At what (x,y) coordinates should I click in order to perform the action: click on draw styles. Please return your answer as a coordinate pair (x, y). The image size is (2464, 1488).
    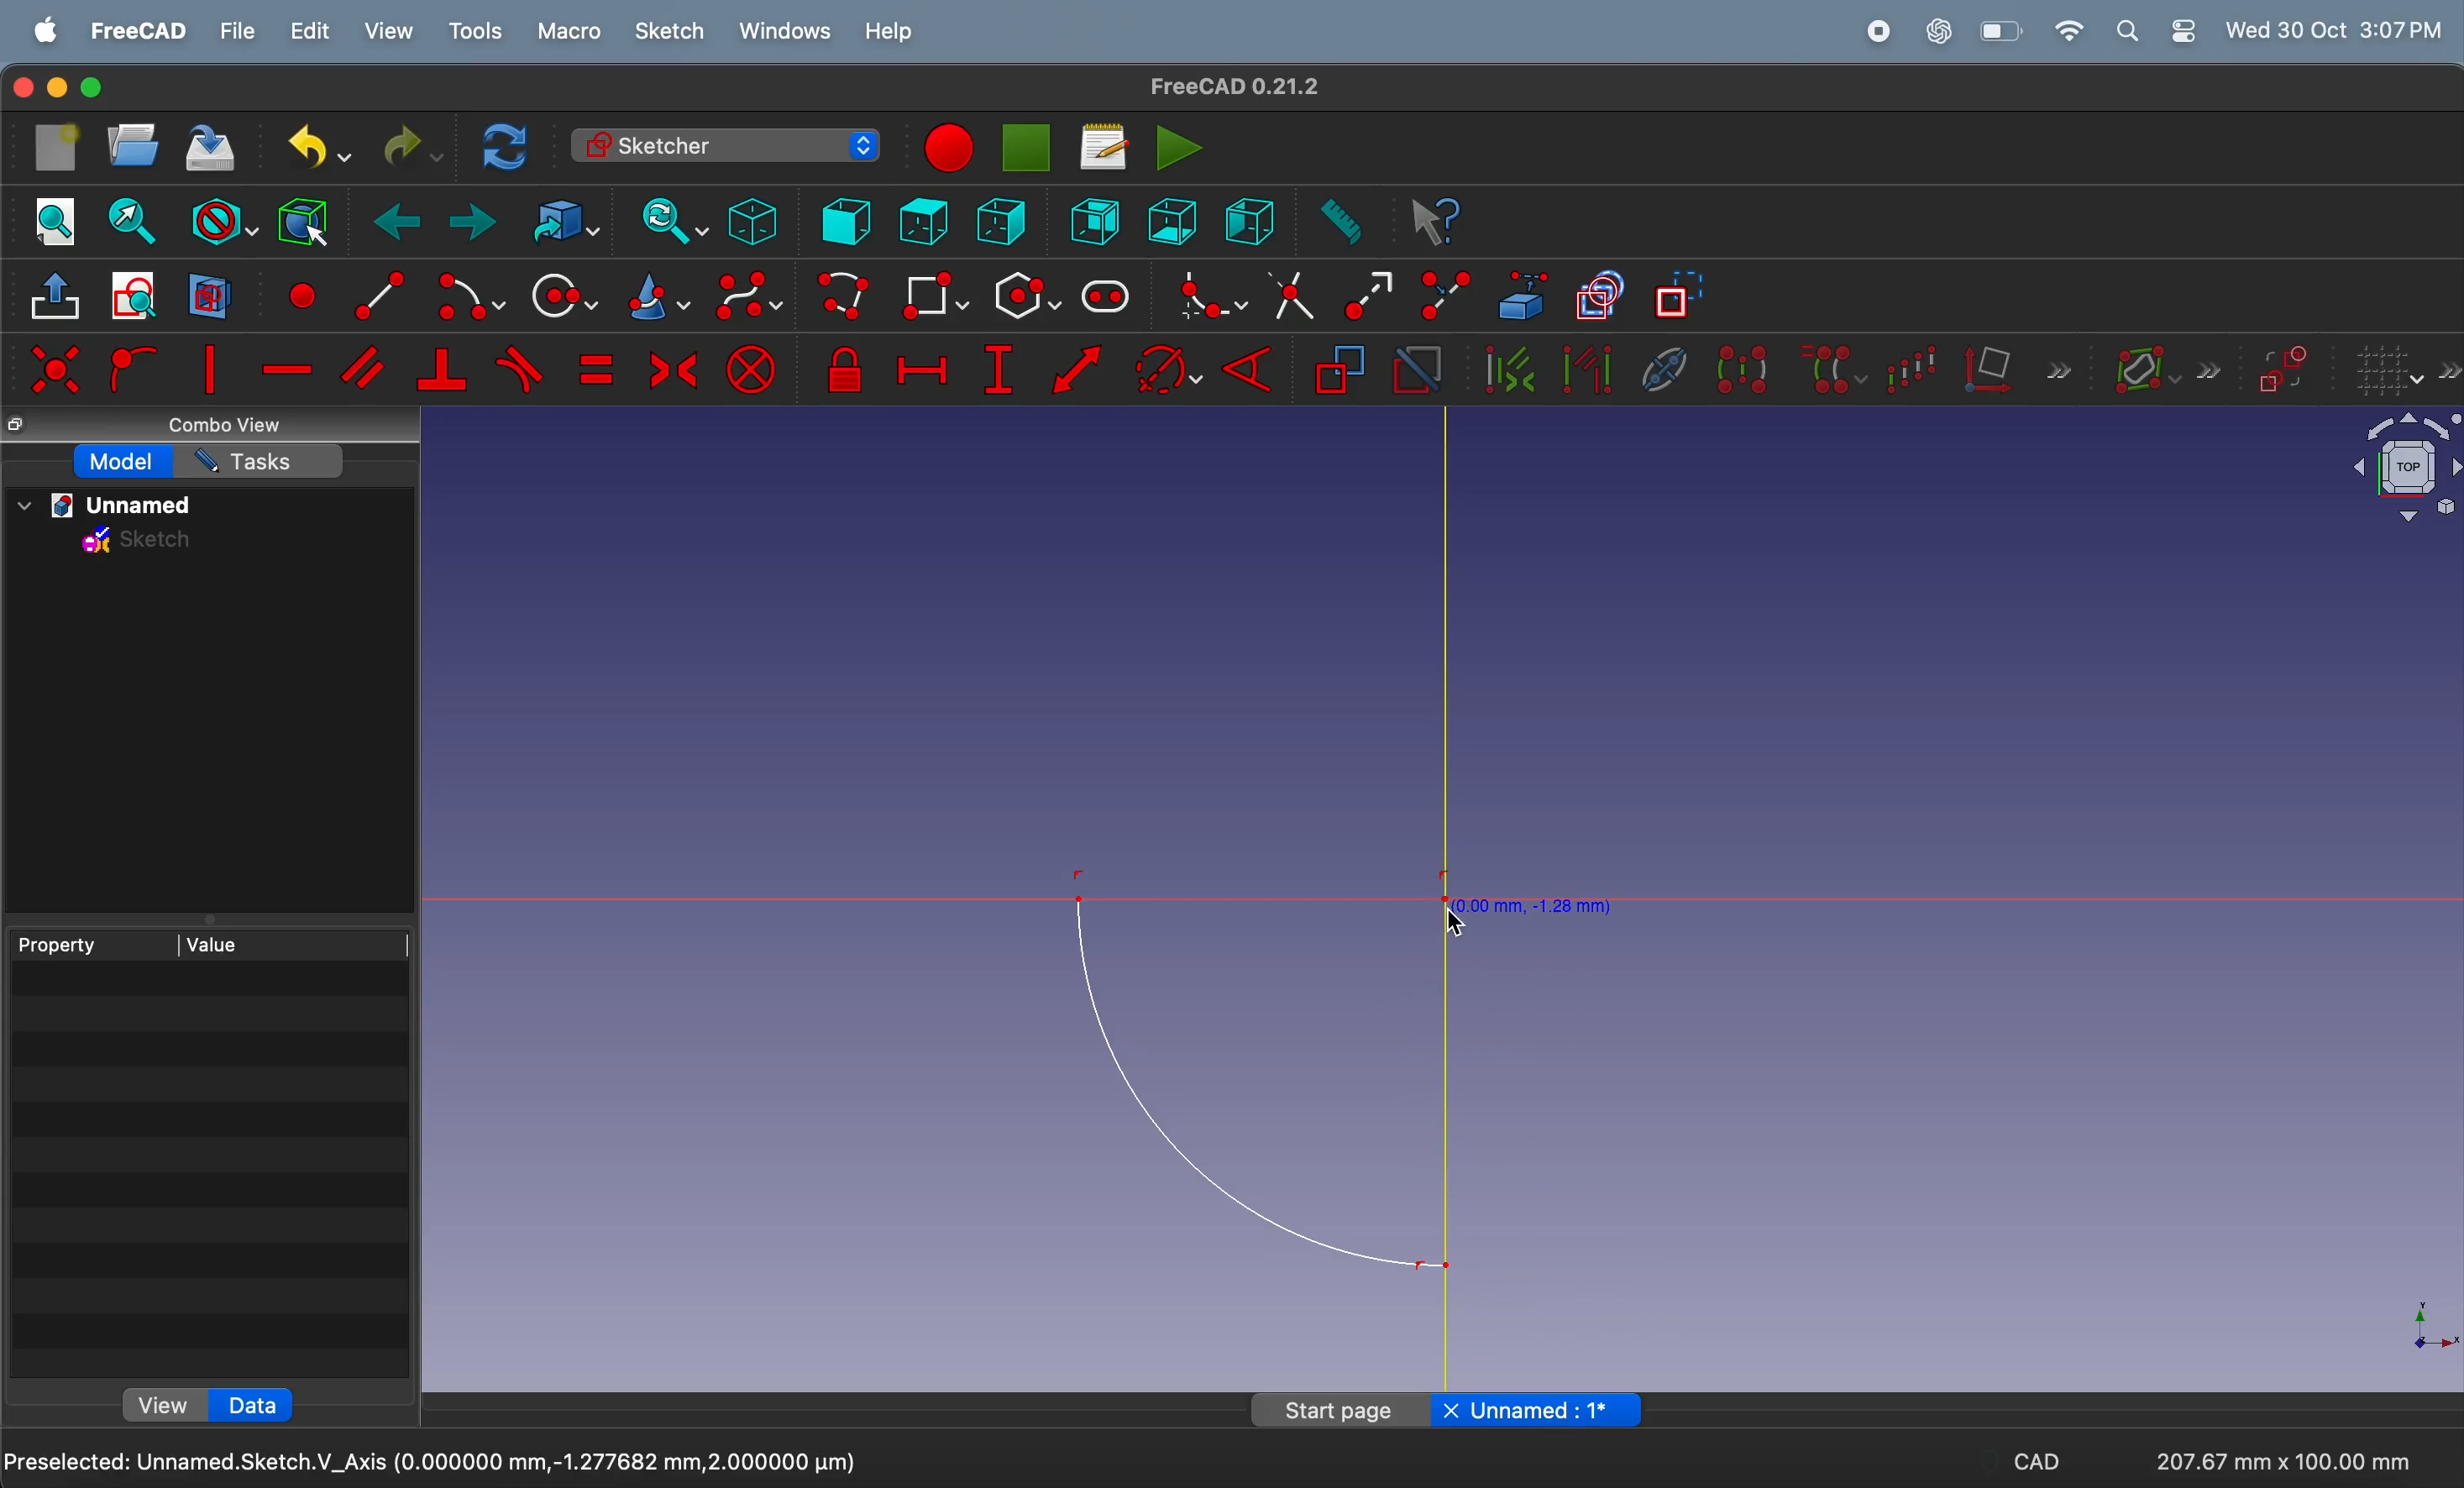
    Looking at the image, I should click on (222, 219).